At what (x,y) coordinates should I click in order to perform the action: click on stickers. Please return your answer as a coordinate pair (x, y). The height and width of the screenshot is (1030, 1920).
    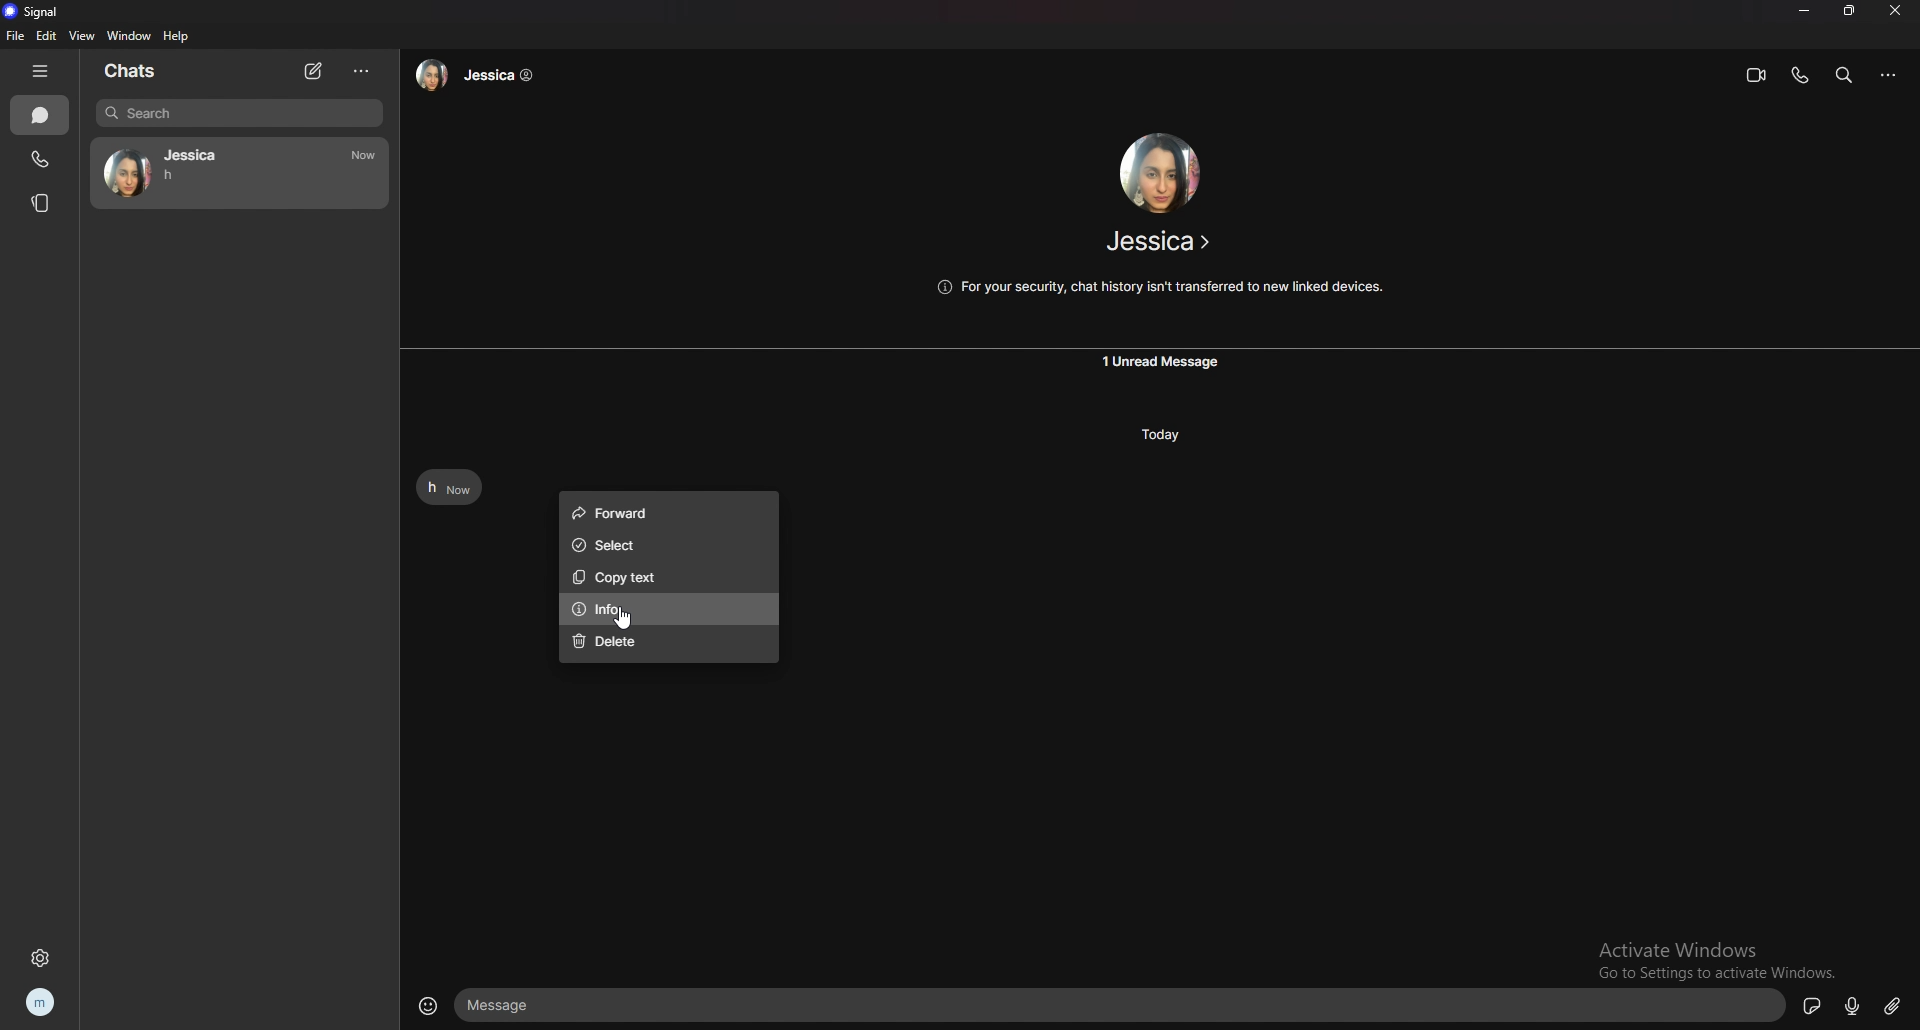
    Looking at the image, I should click on (1809, 1008).